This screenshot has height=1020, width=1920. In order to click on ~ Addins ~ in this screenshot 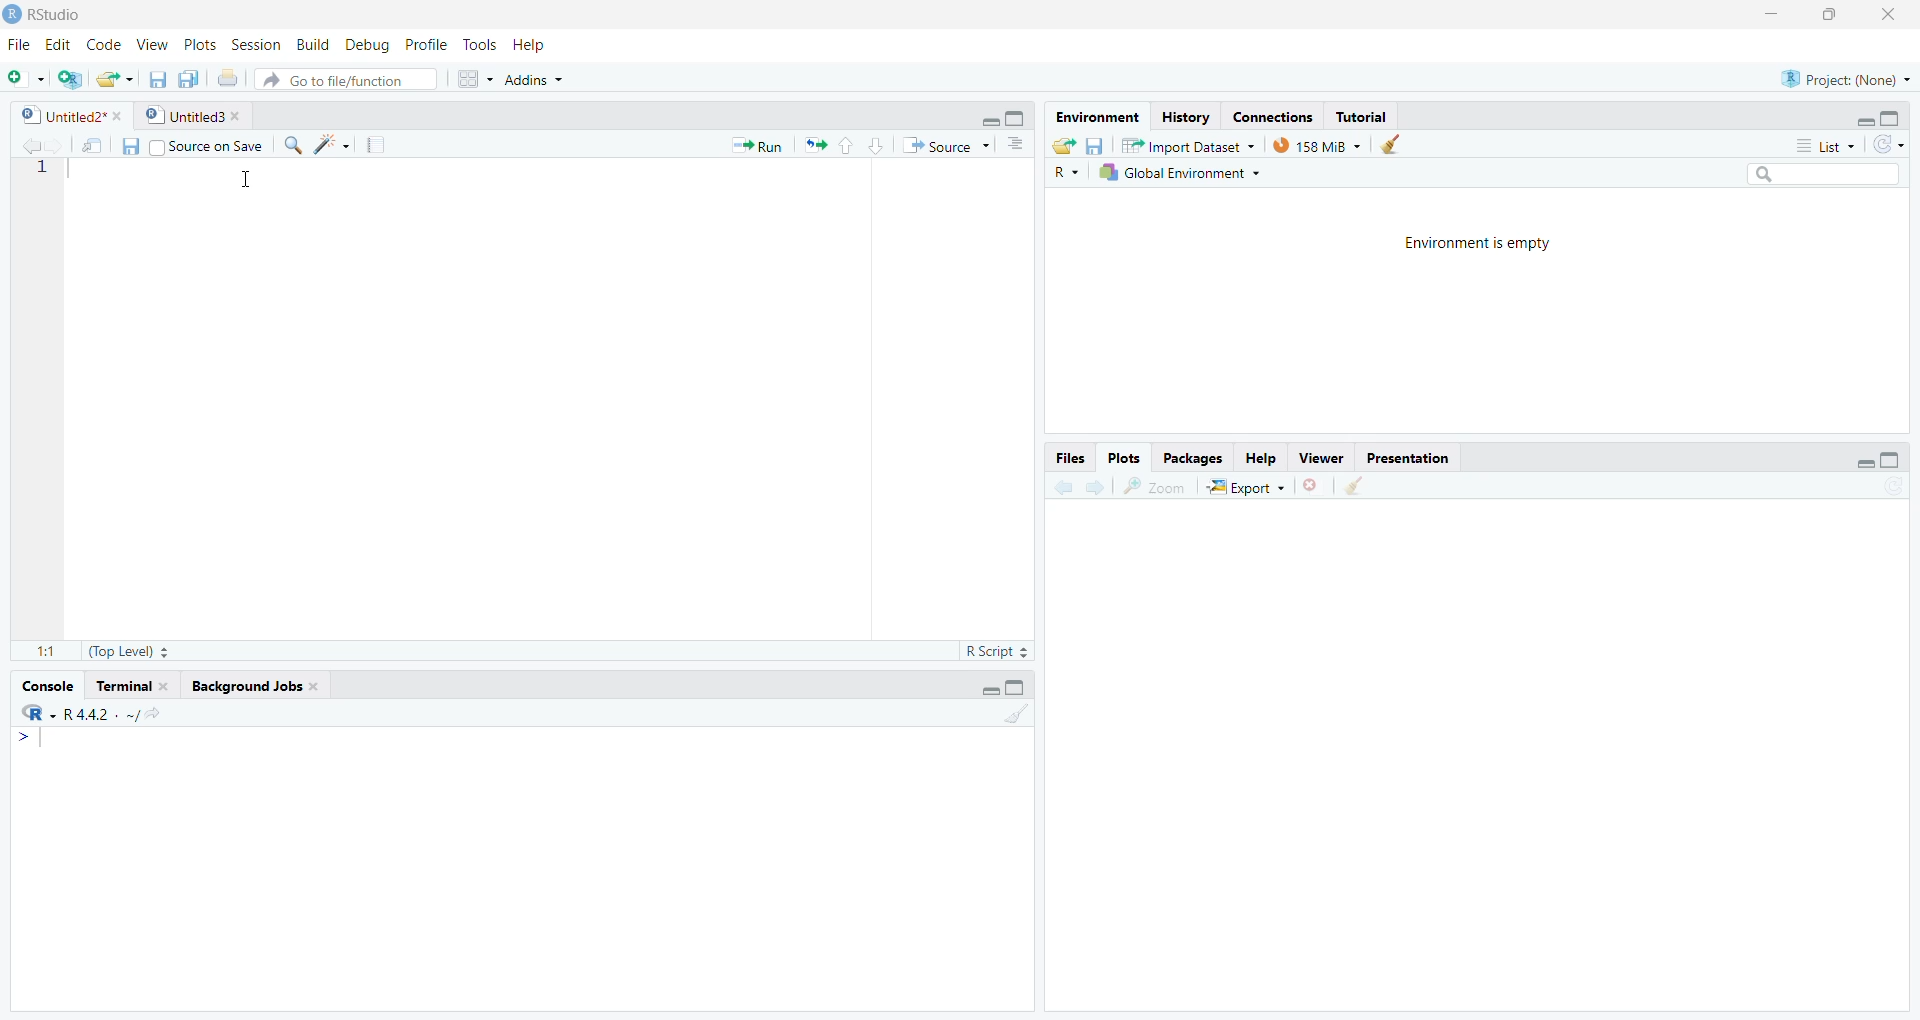, I will do `click(538, 82)`.